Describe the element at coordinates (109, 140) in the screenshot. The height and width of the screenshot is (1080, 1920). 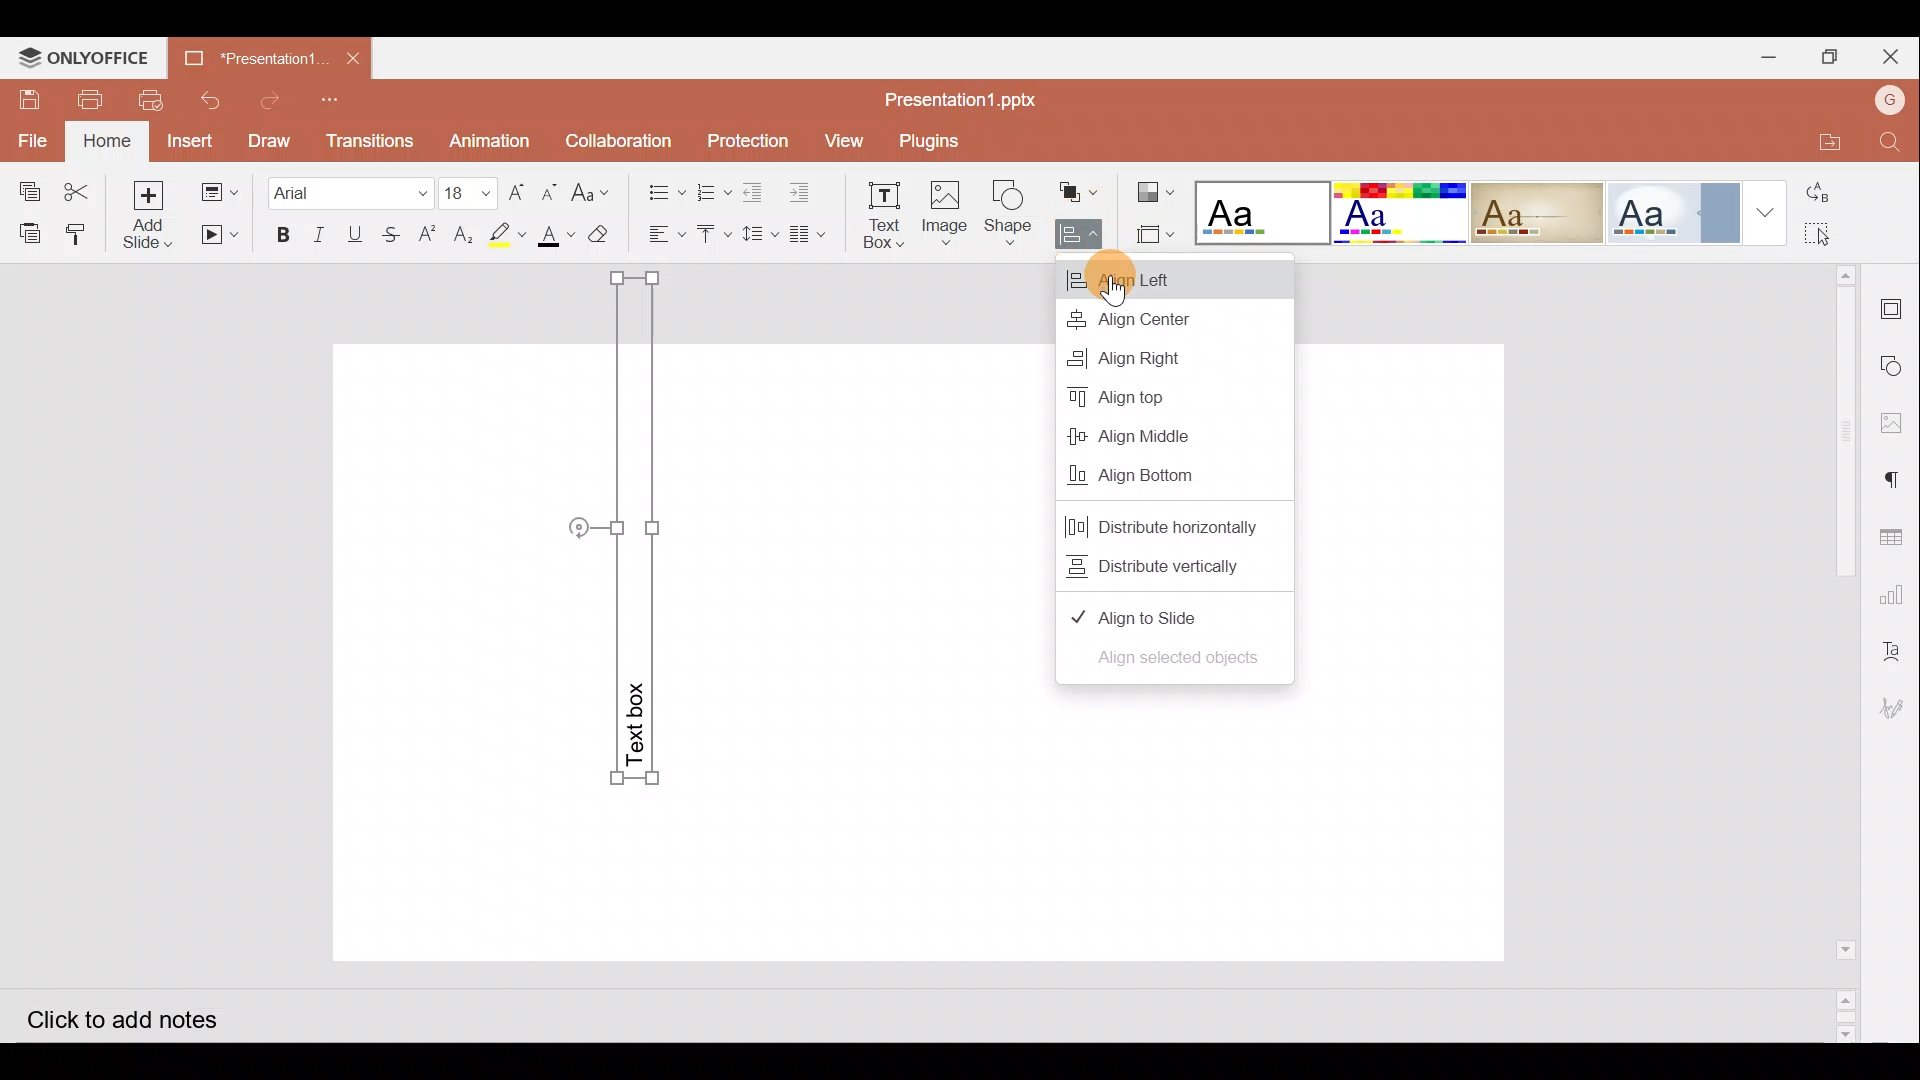
I see `Home` at that location.